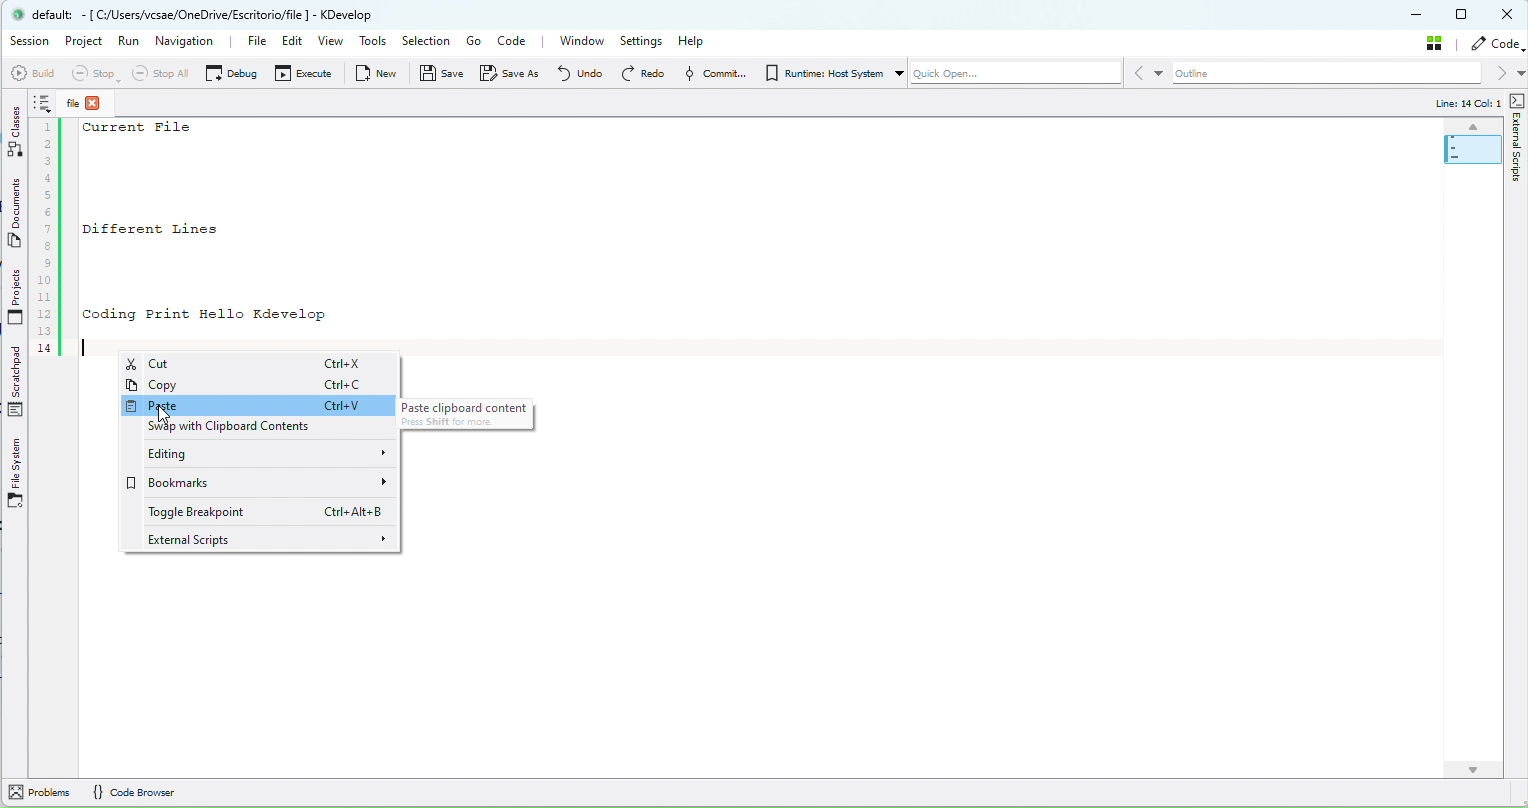 This screenshot has height=808, width=1528. What do you see at coordinates (473, 41) in the screenshot?
I see `Go` at bounding box center [473, 41].